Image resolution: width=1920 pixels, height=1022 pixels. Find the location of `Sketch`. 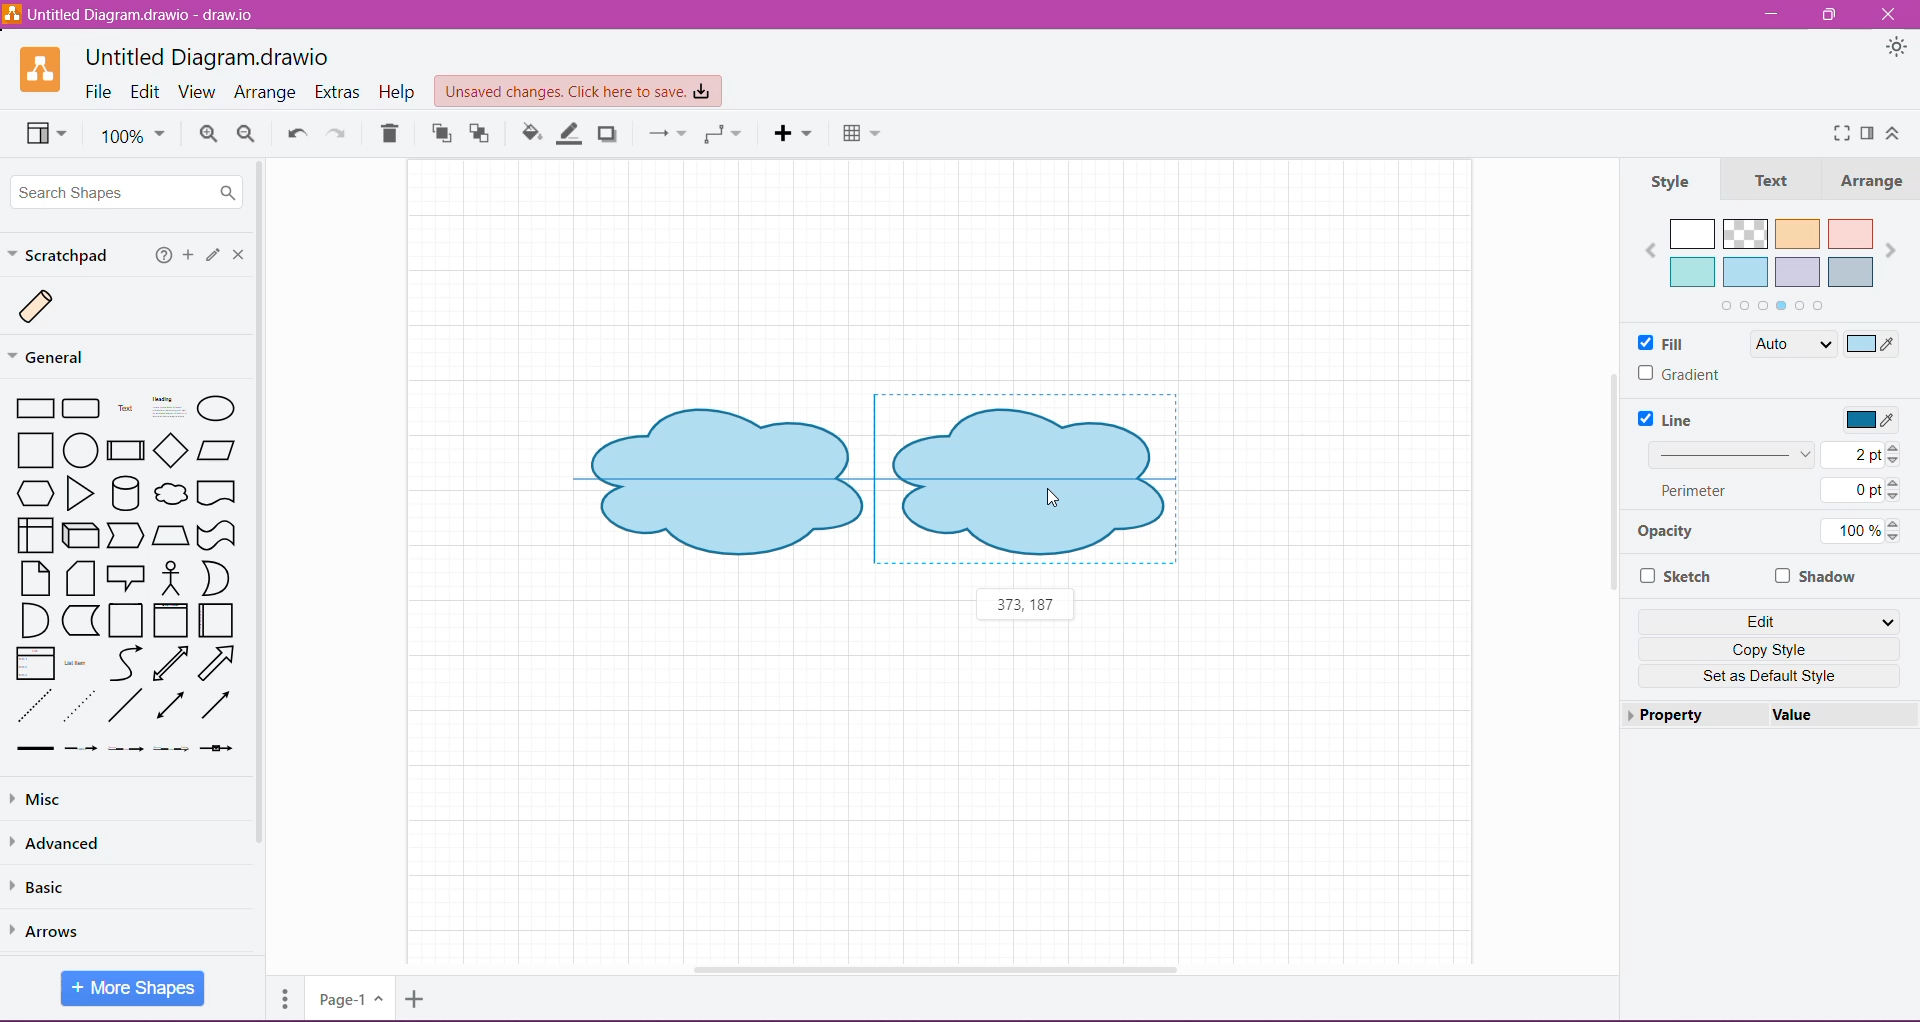

Sketch is located at coordinates (1677, 577).